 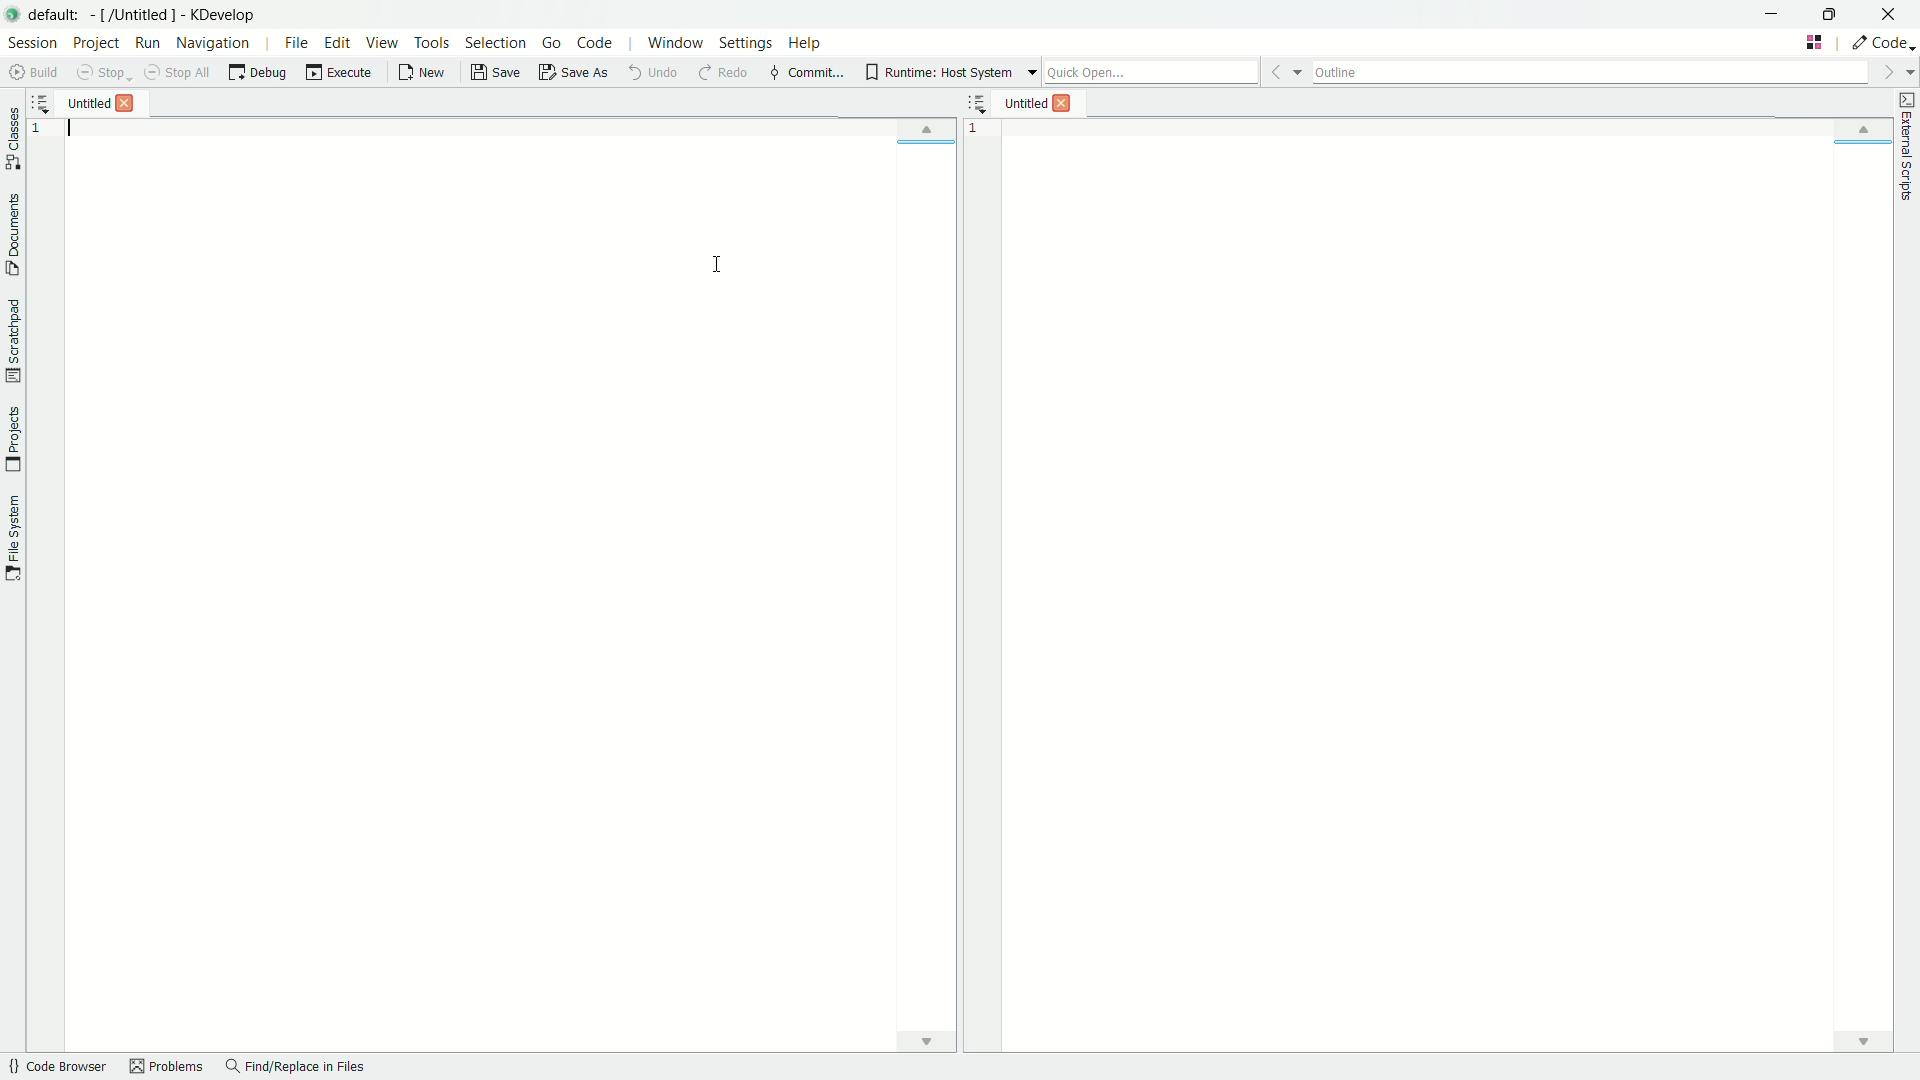 I want to click on navigation menu, so click(x=213, y=43).